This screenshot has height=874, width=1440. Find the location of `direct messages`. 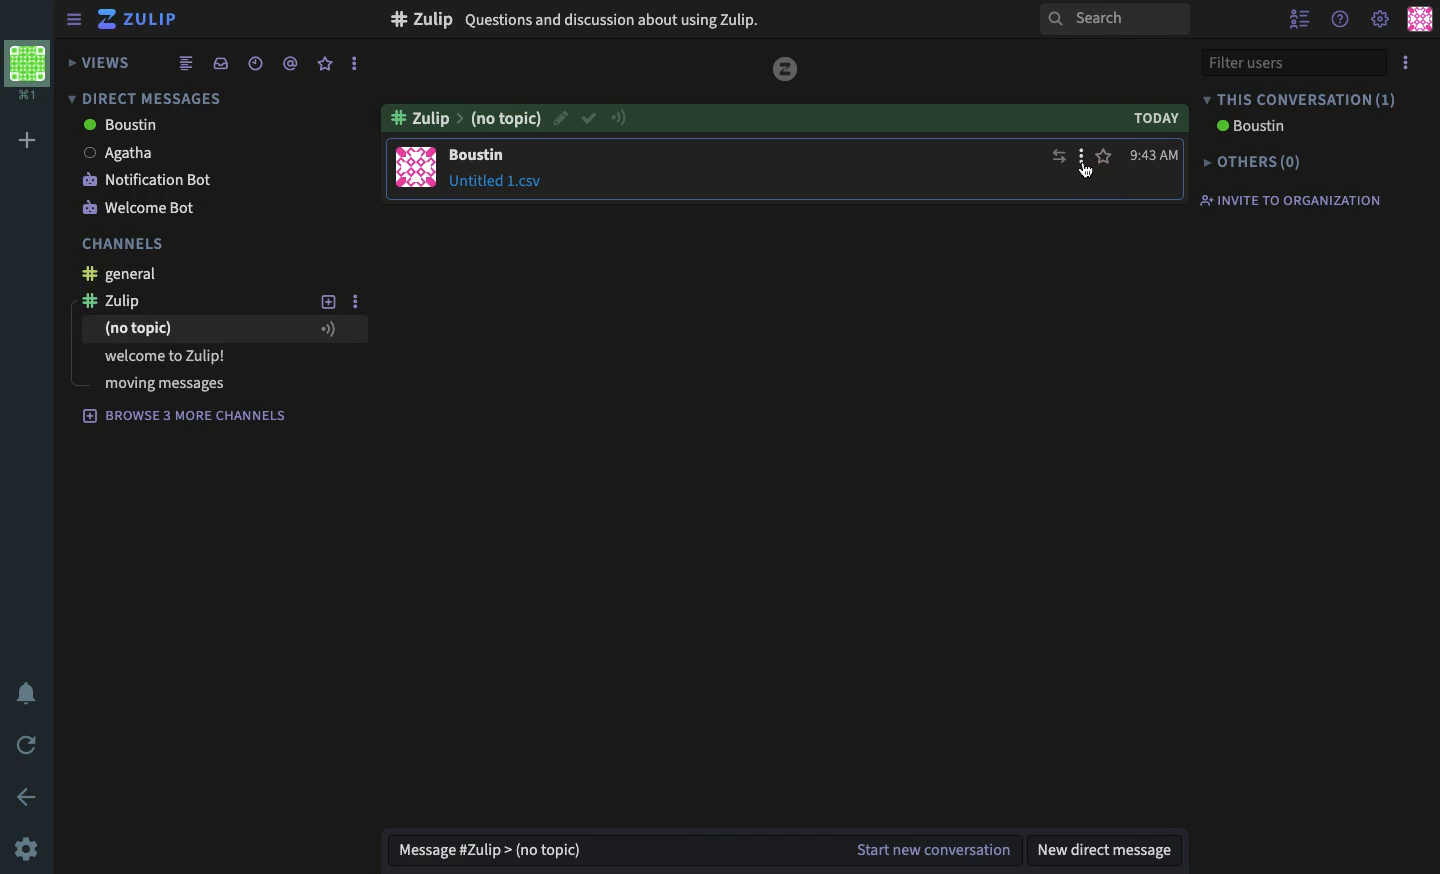

direct messages is located at coordinates (143, 98).